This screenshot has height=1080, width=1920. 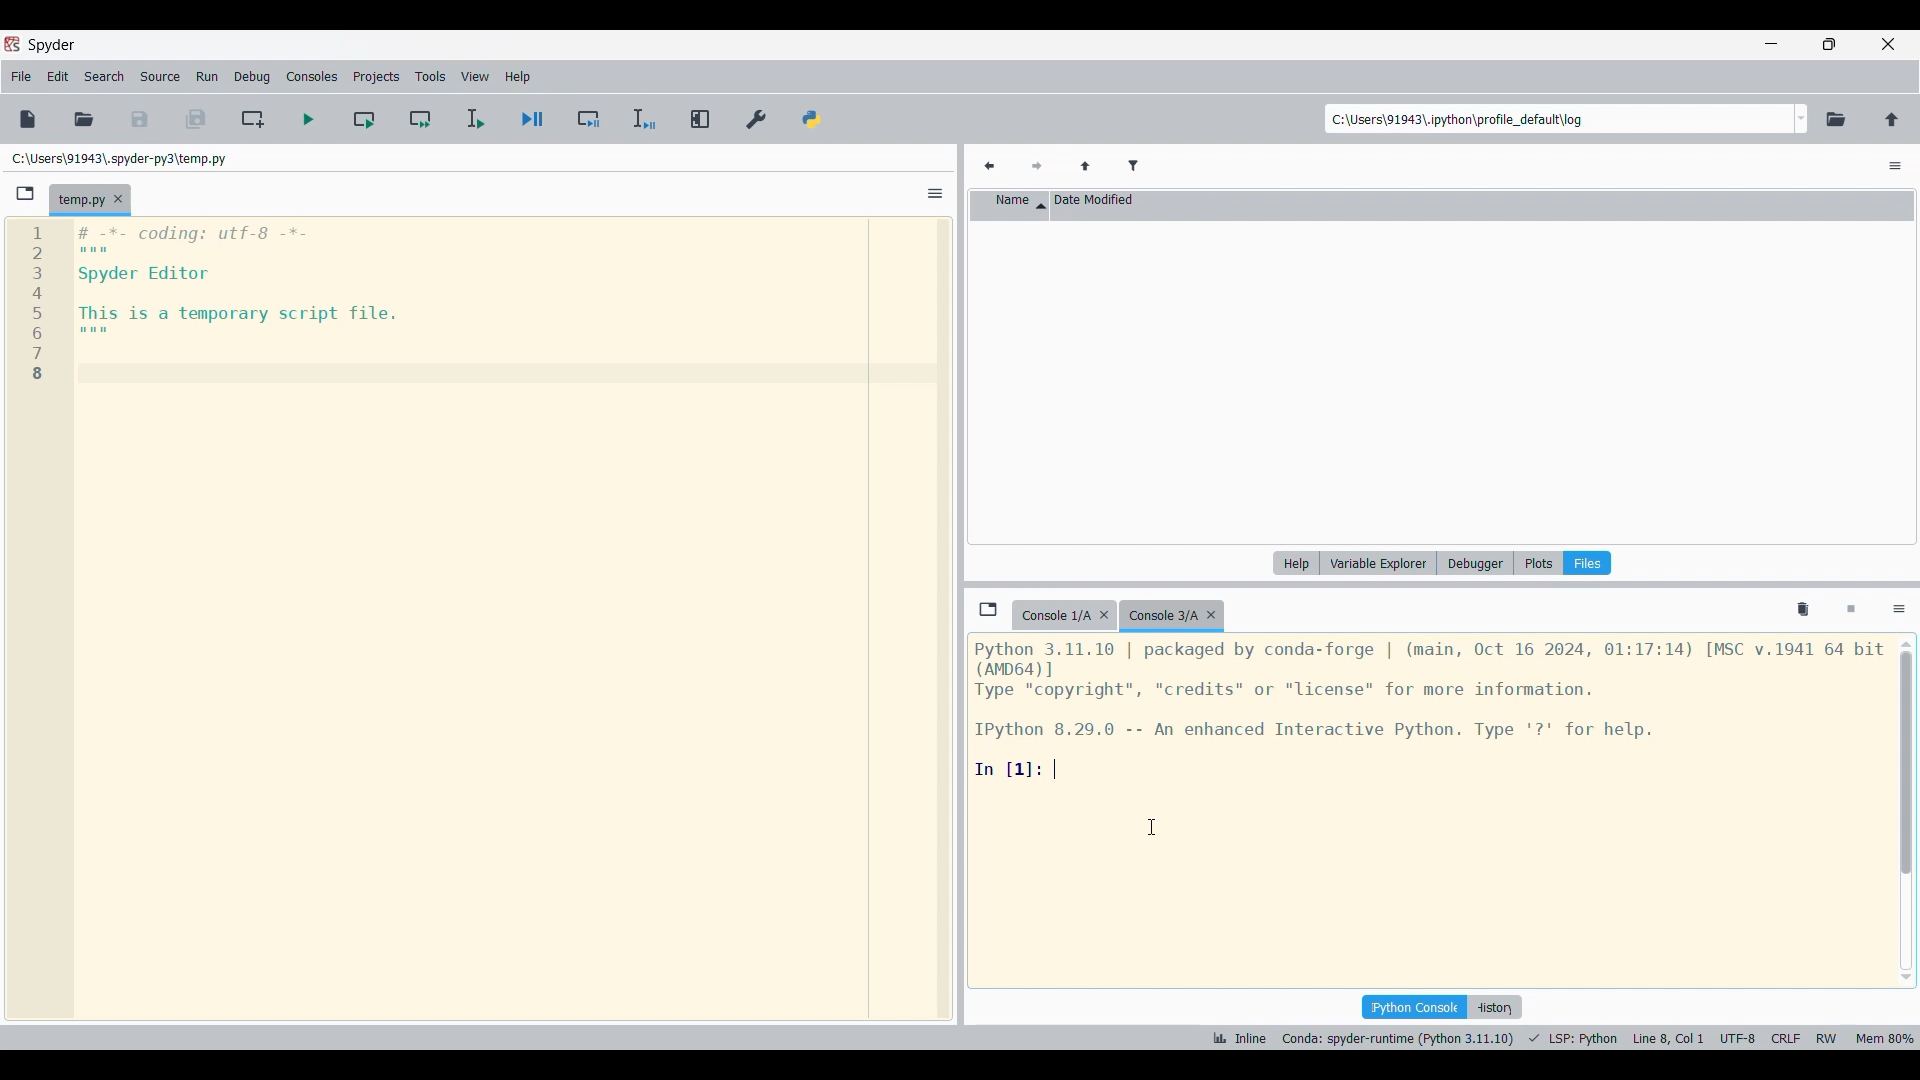 I want to click on IPython console, so click(x=1414, y=1007).